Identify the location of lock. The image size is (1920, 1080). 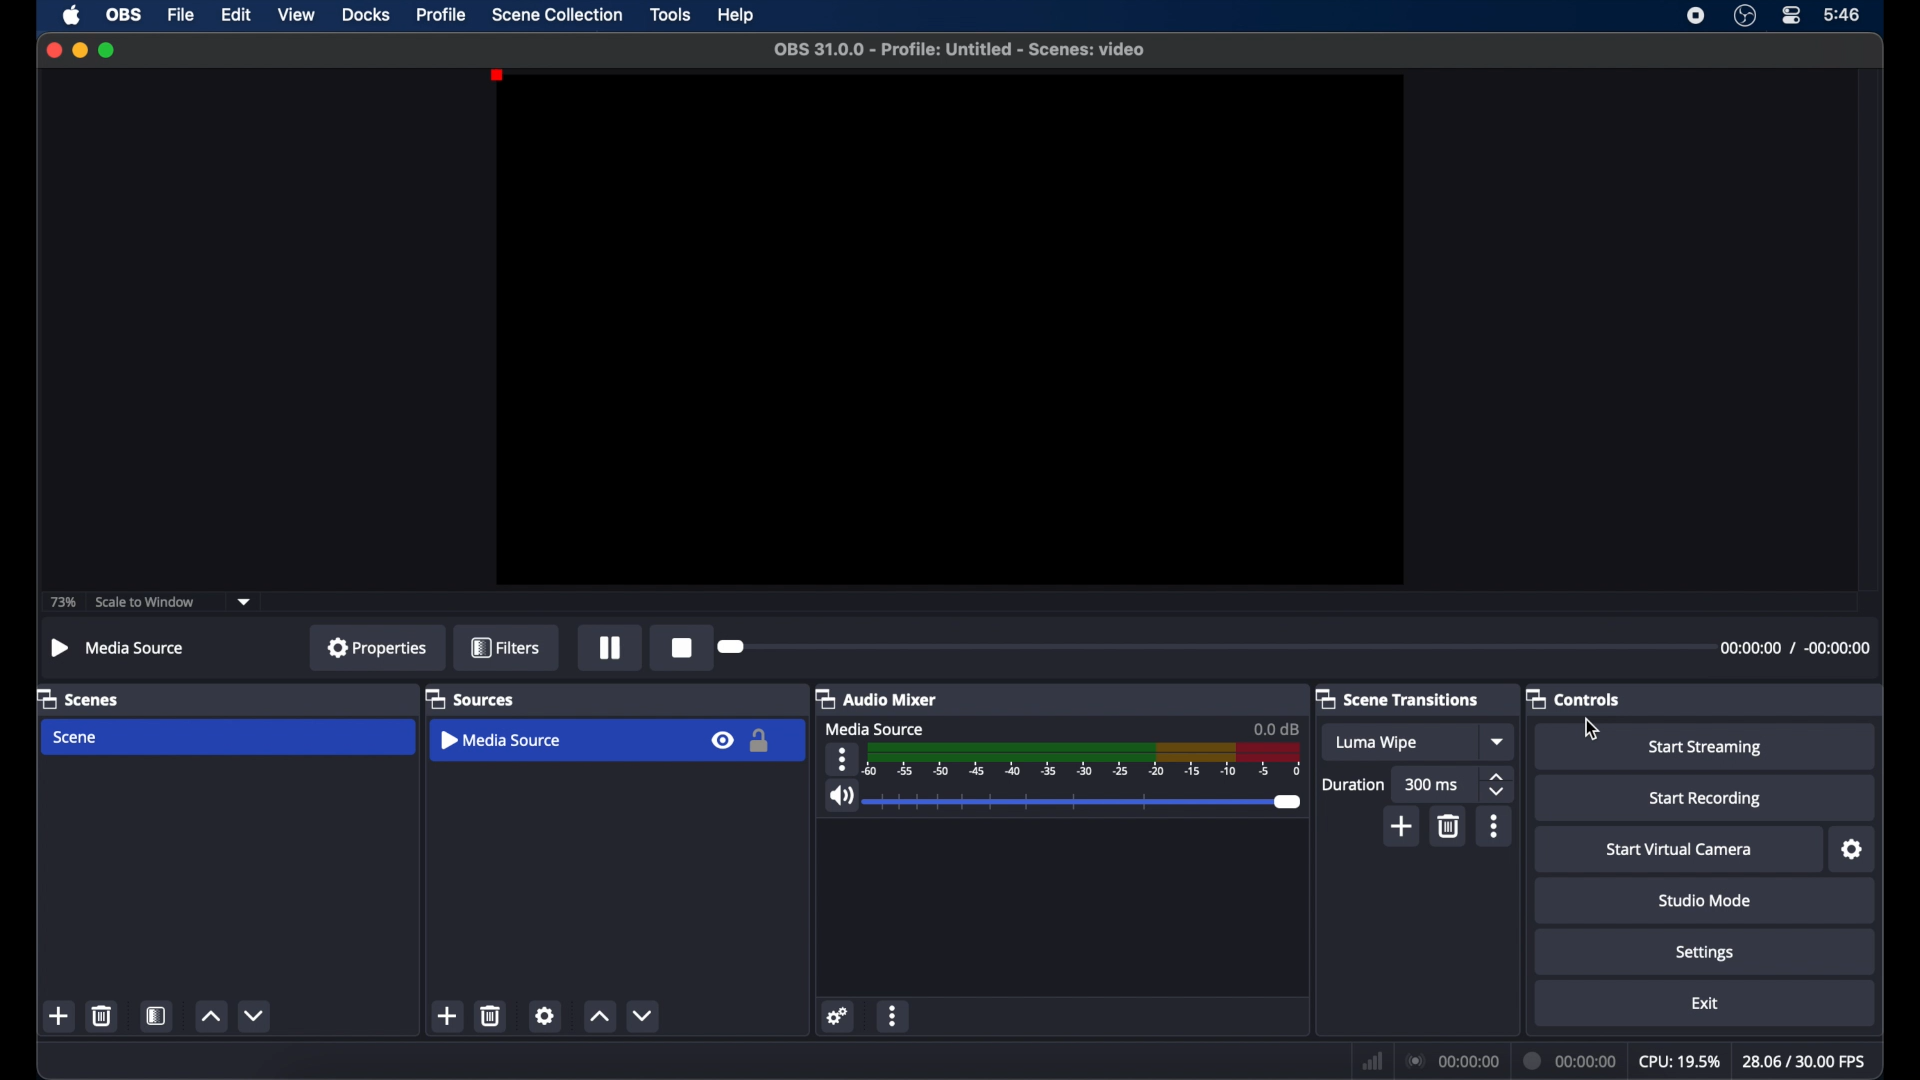
(757, 741).